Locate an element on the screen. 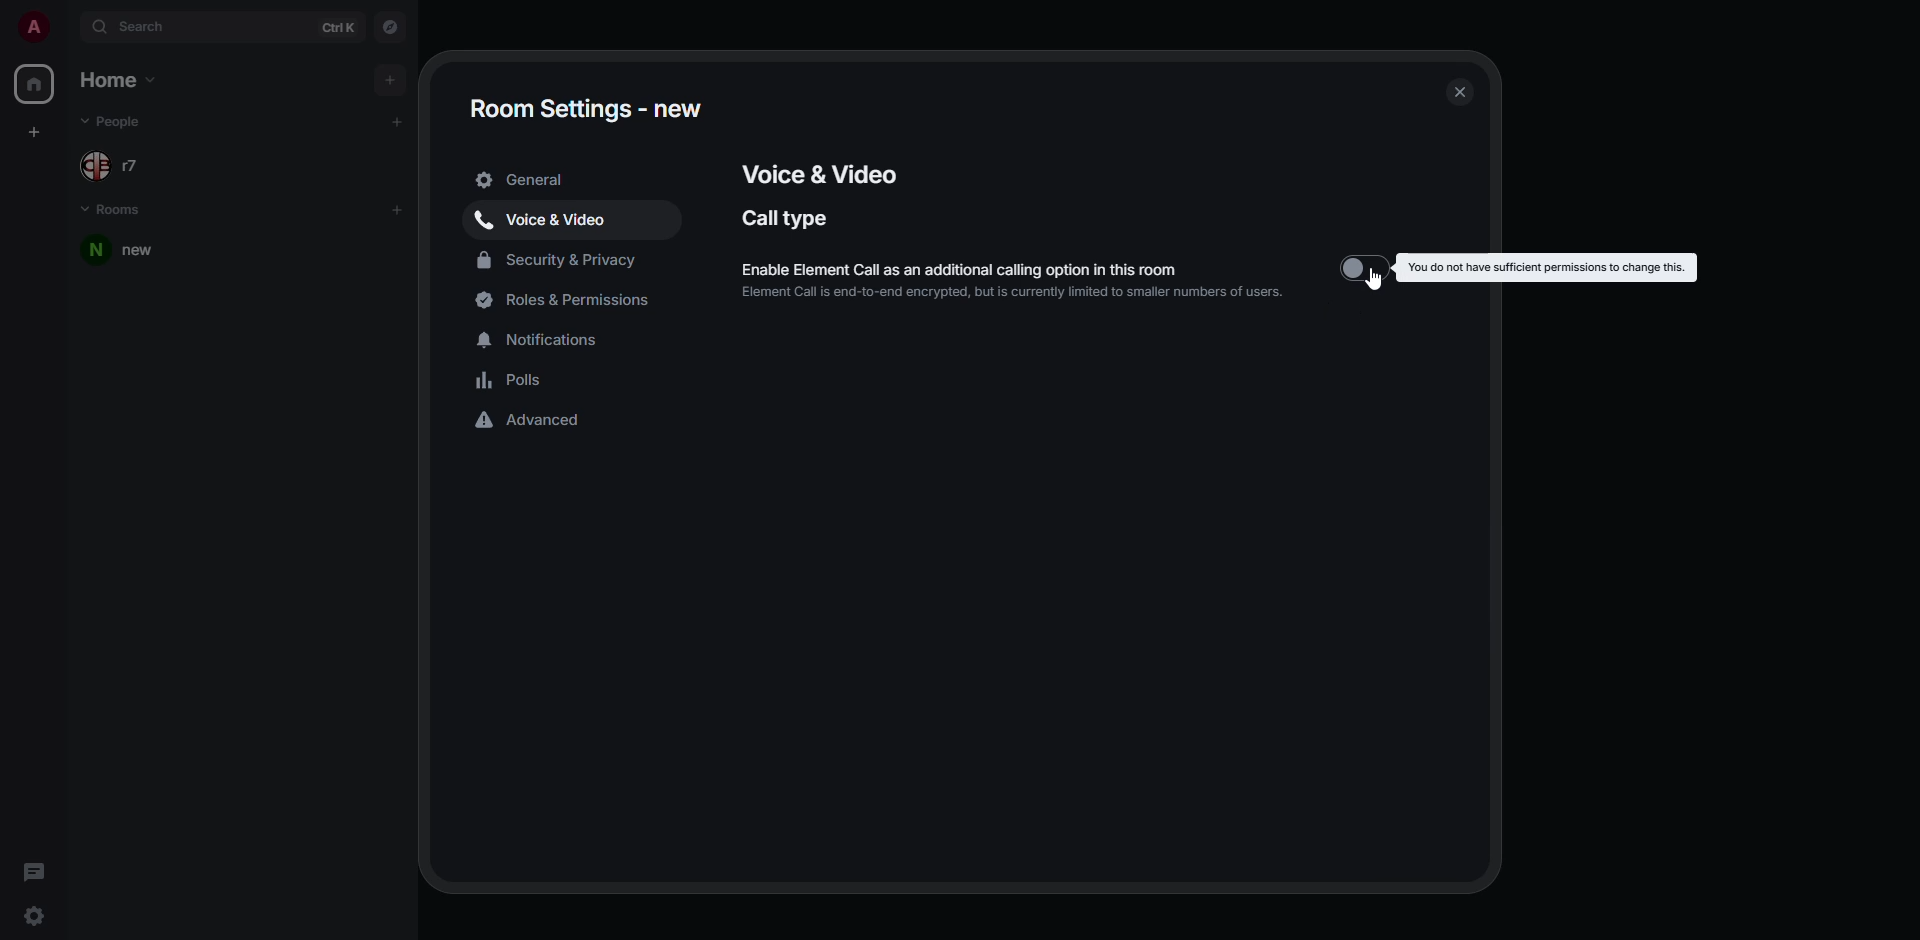 This screenshot has height=940, width=1920. close is located at coordinates (1455, 91).